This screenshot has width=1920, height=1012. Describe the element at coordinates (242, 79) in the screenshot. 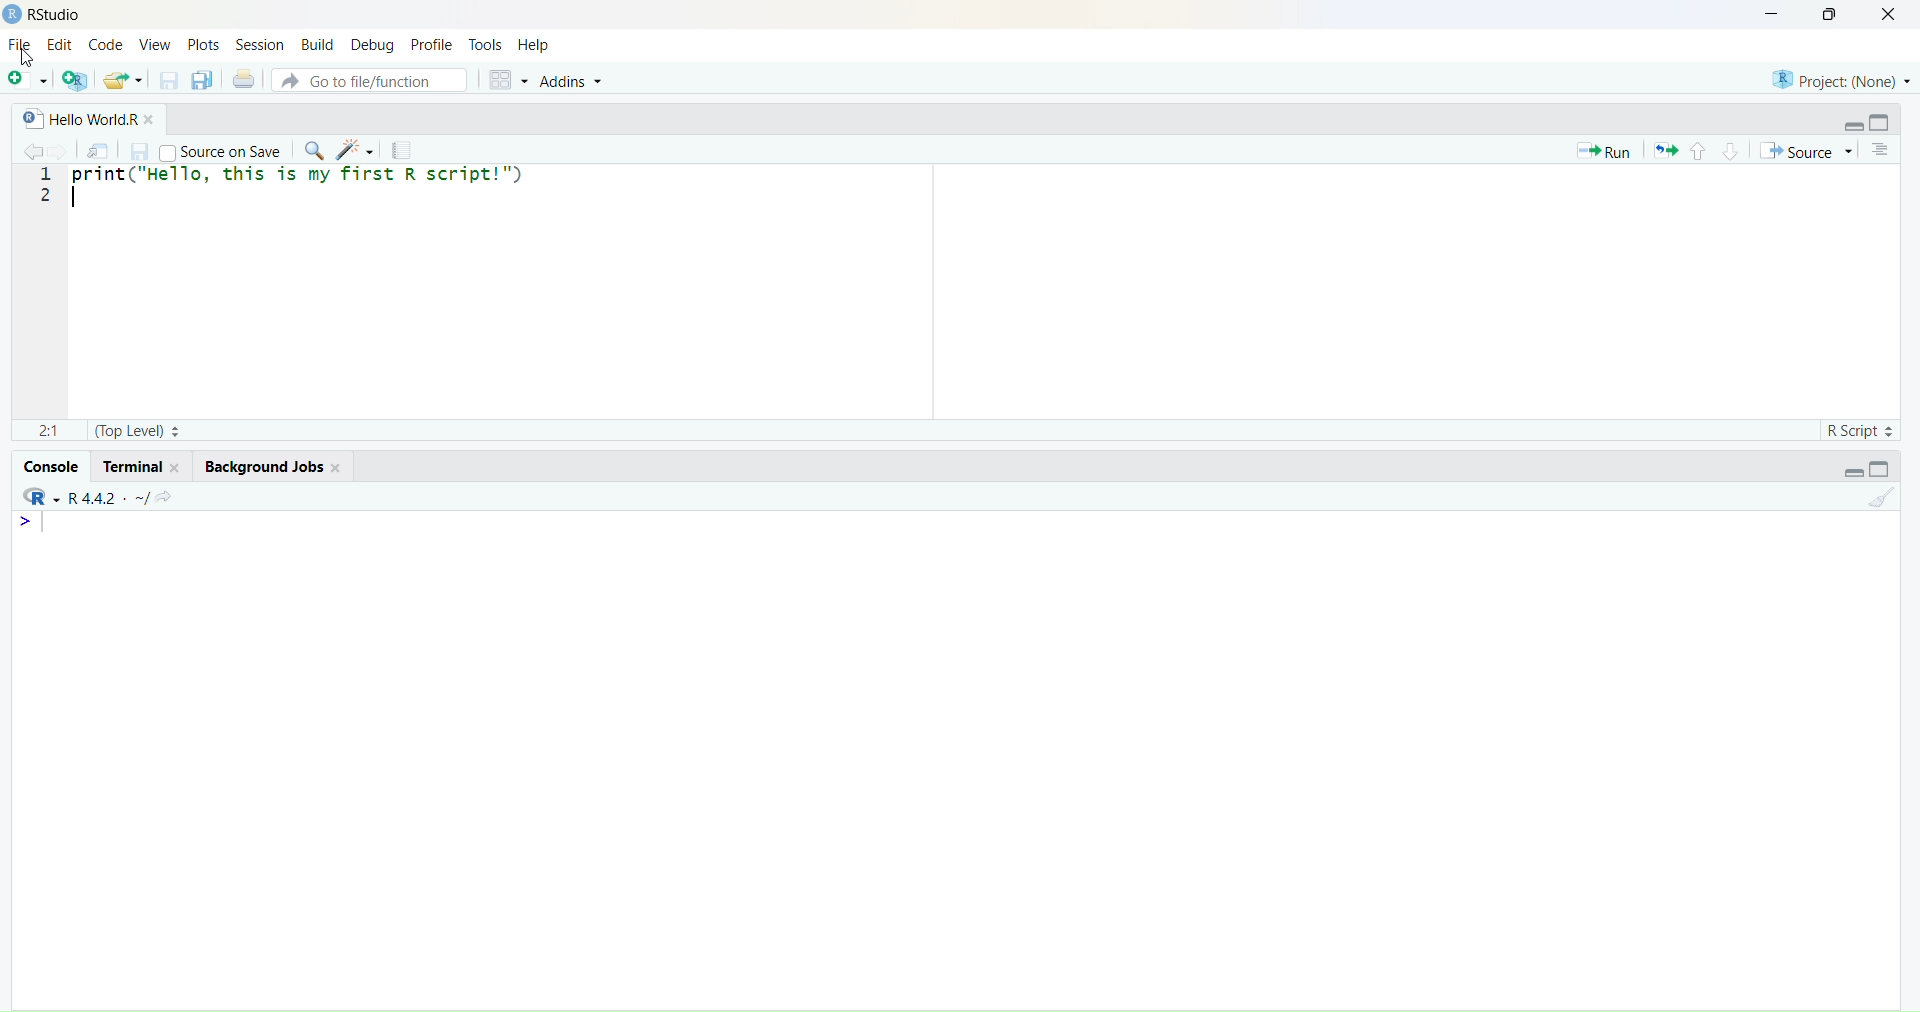

I see `Print the current file` at that location.